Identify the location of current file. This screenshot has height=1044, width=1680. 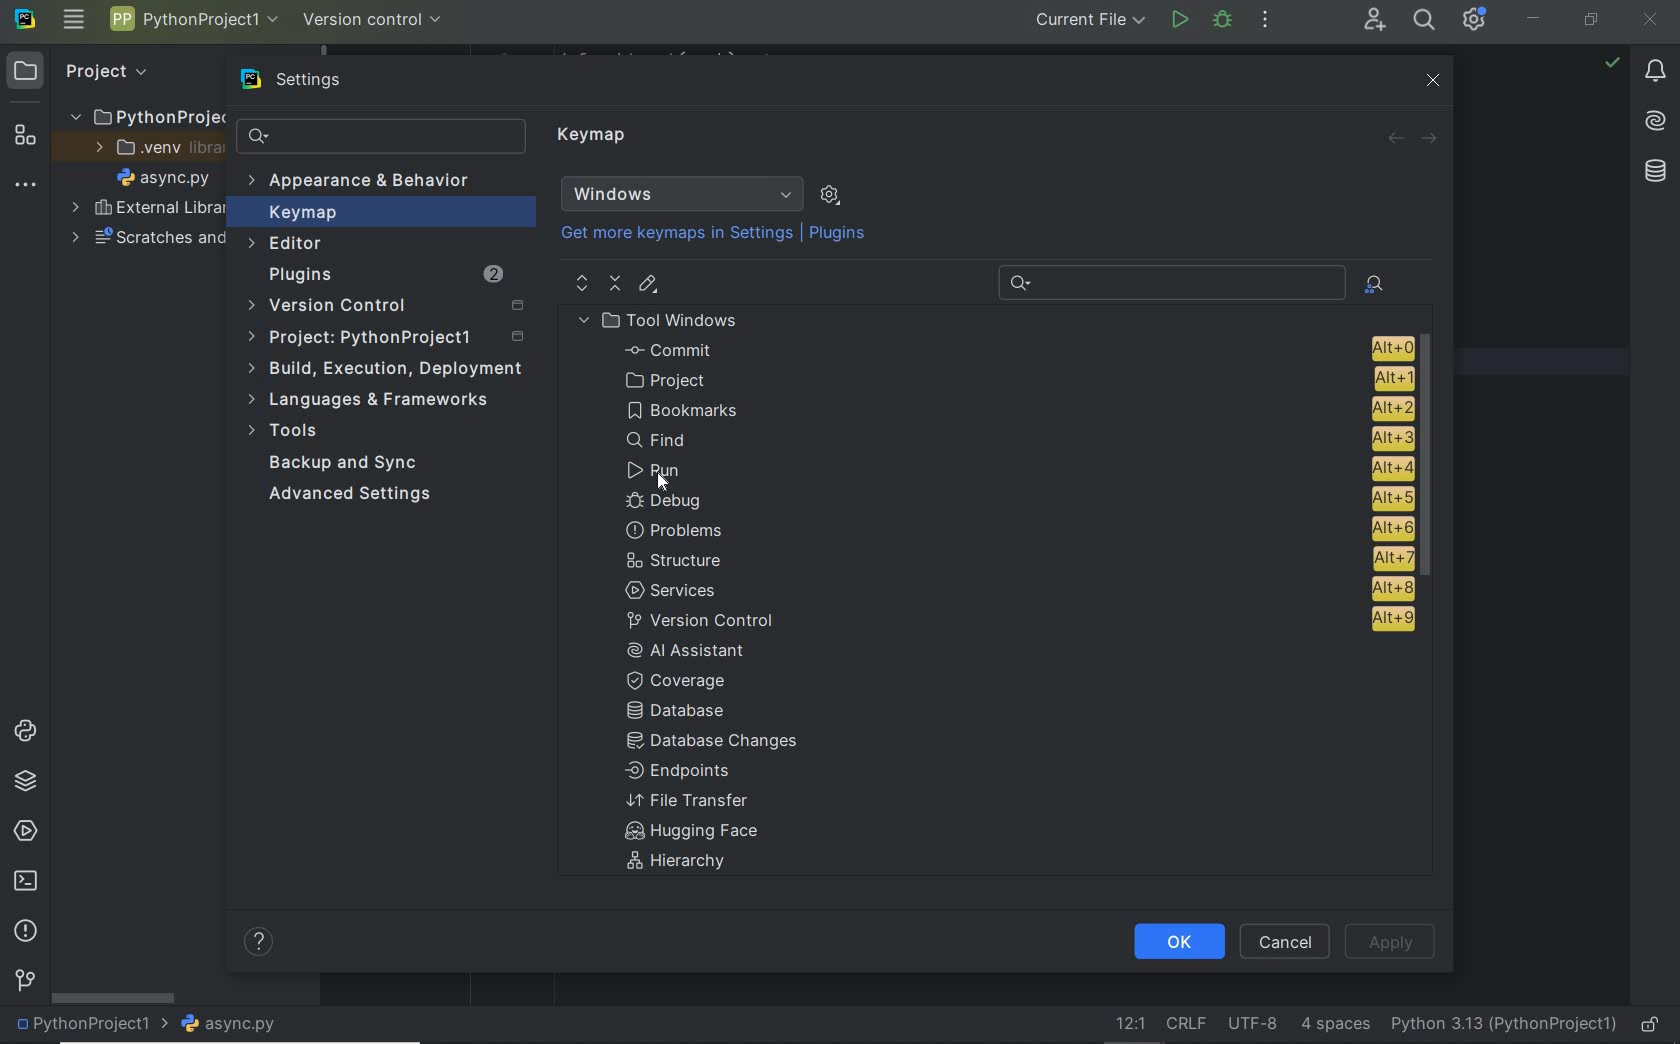
(1084, 22).